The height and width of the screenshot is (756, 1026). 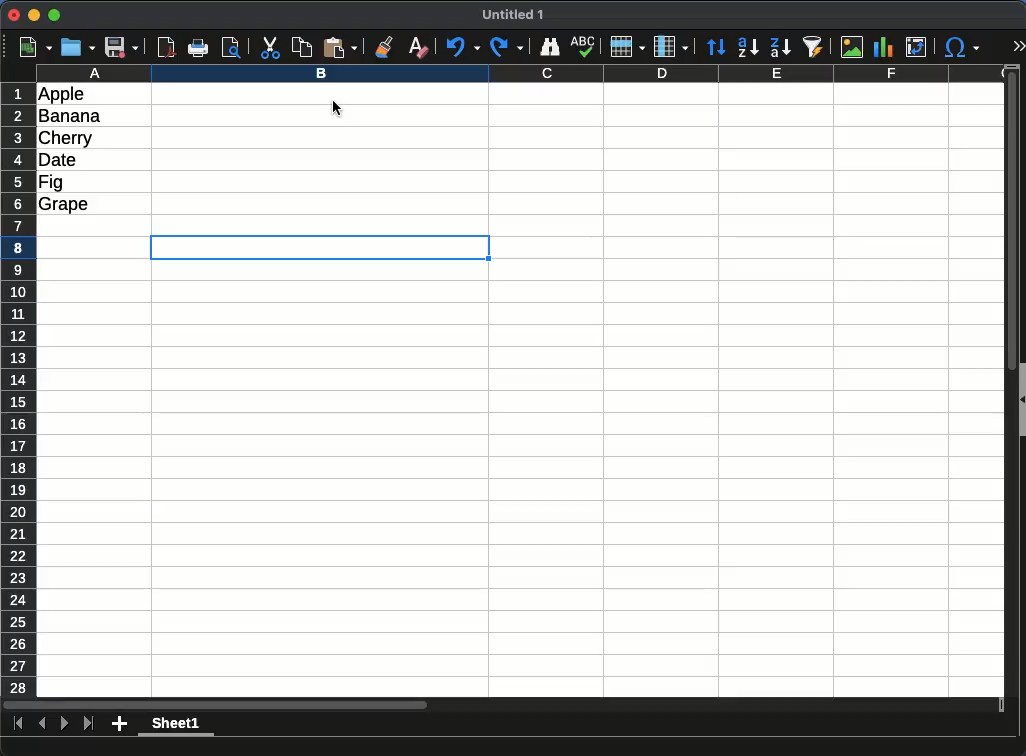 I want to click on add, so click(x=119, y=724).